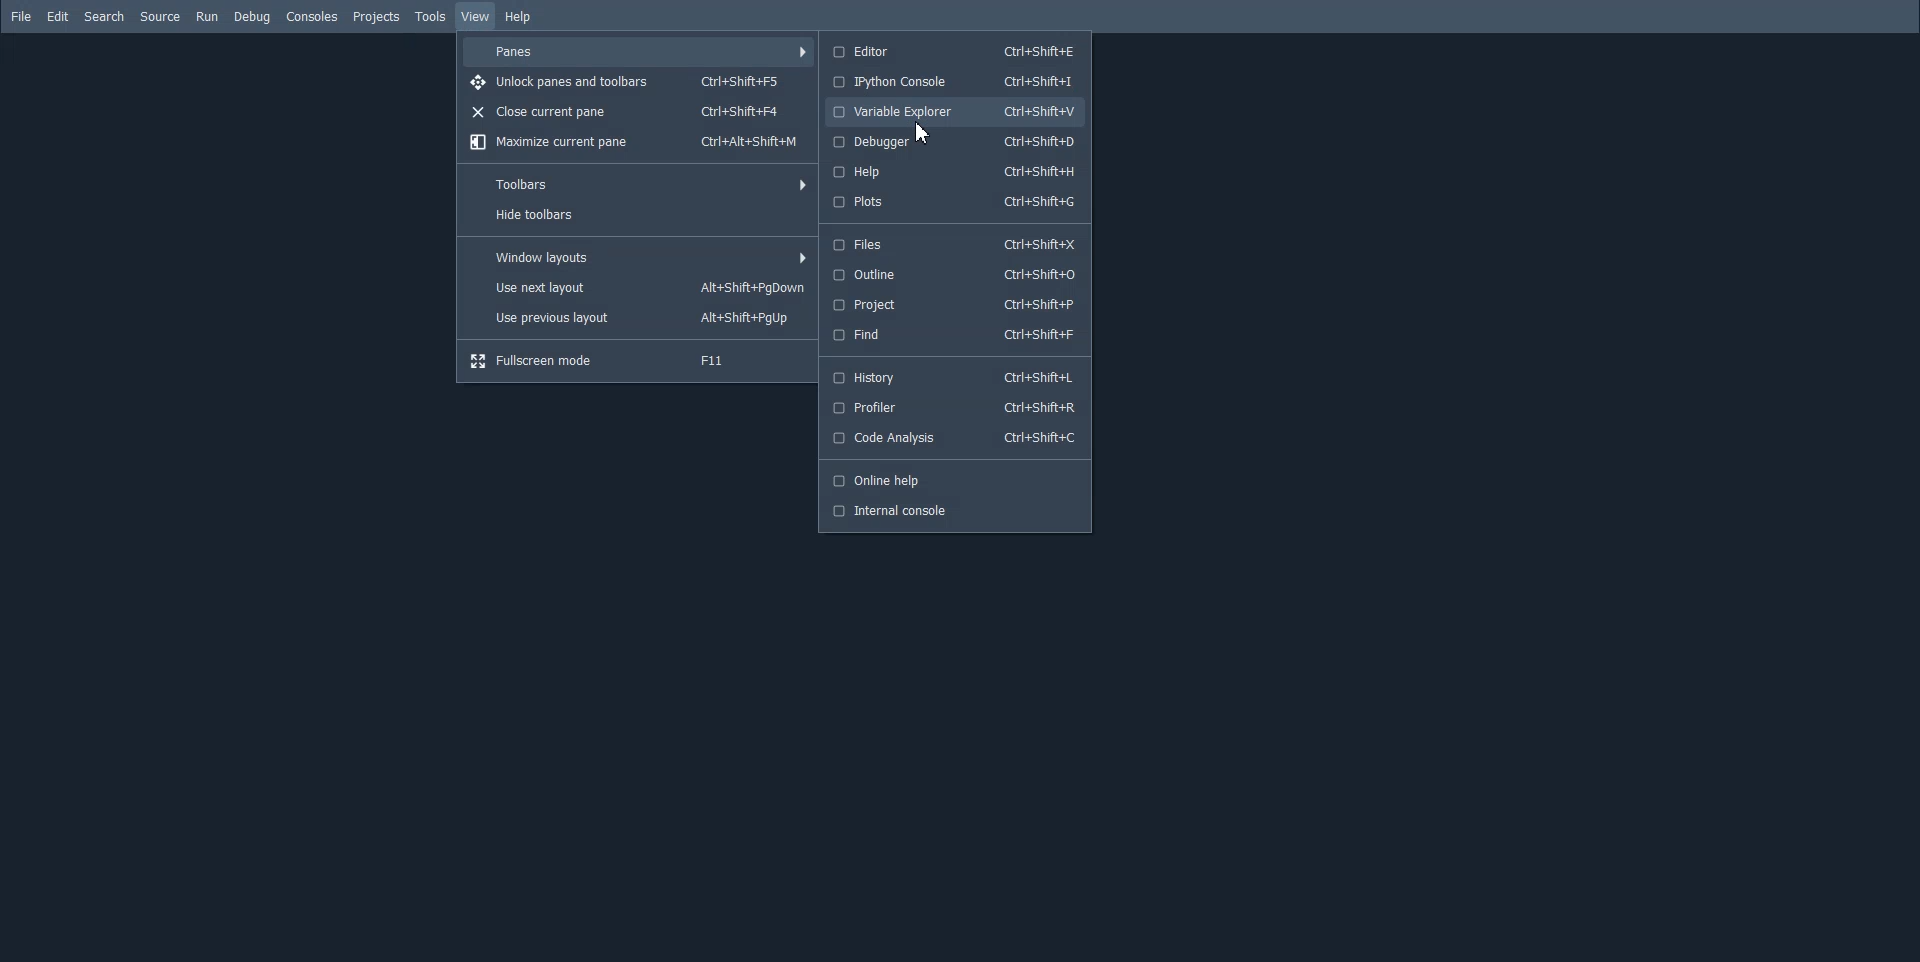  What do you see at coordinates (952, 437) in the screenshot?
I see `Code Analysis` at bounding box center [952, 437].